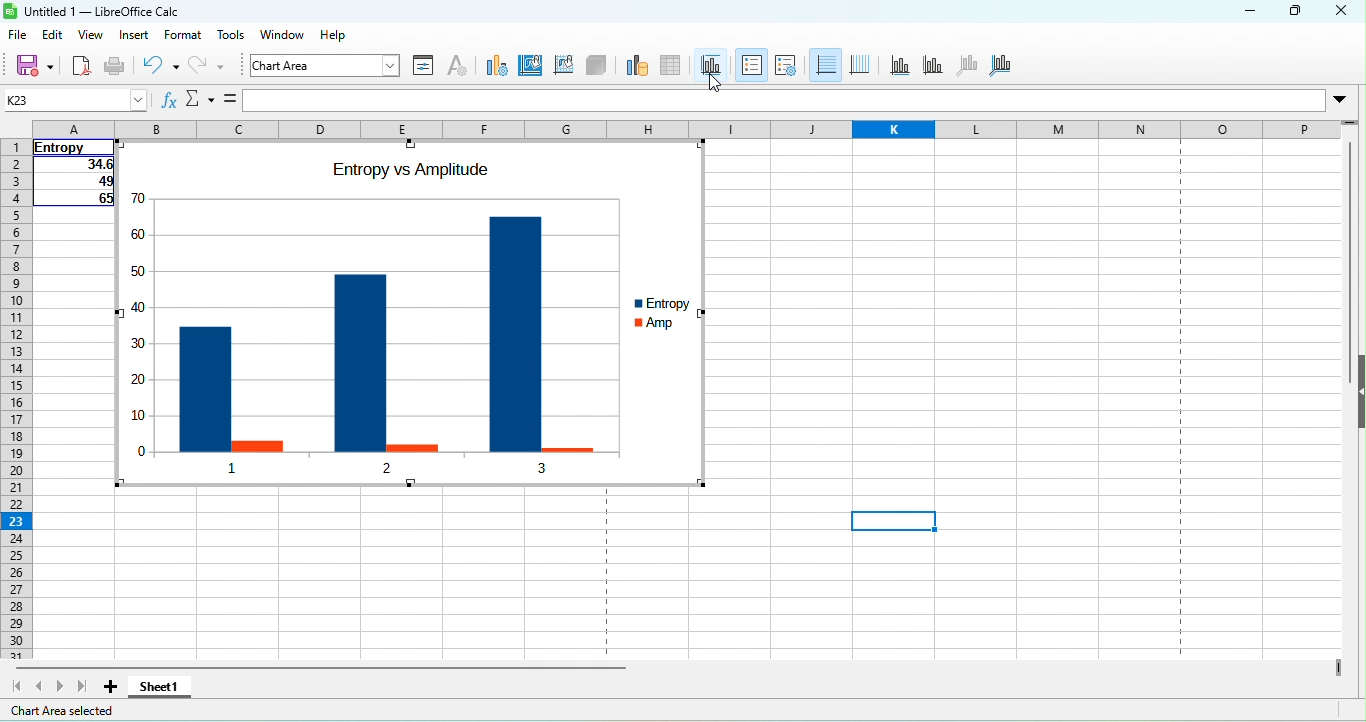 The width and height of the screenshot is (1366, 722). Describe the element at coordinates (74, 99) in the screenshot. I see `name box (k23)` at that location.